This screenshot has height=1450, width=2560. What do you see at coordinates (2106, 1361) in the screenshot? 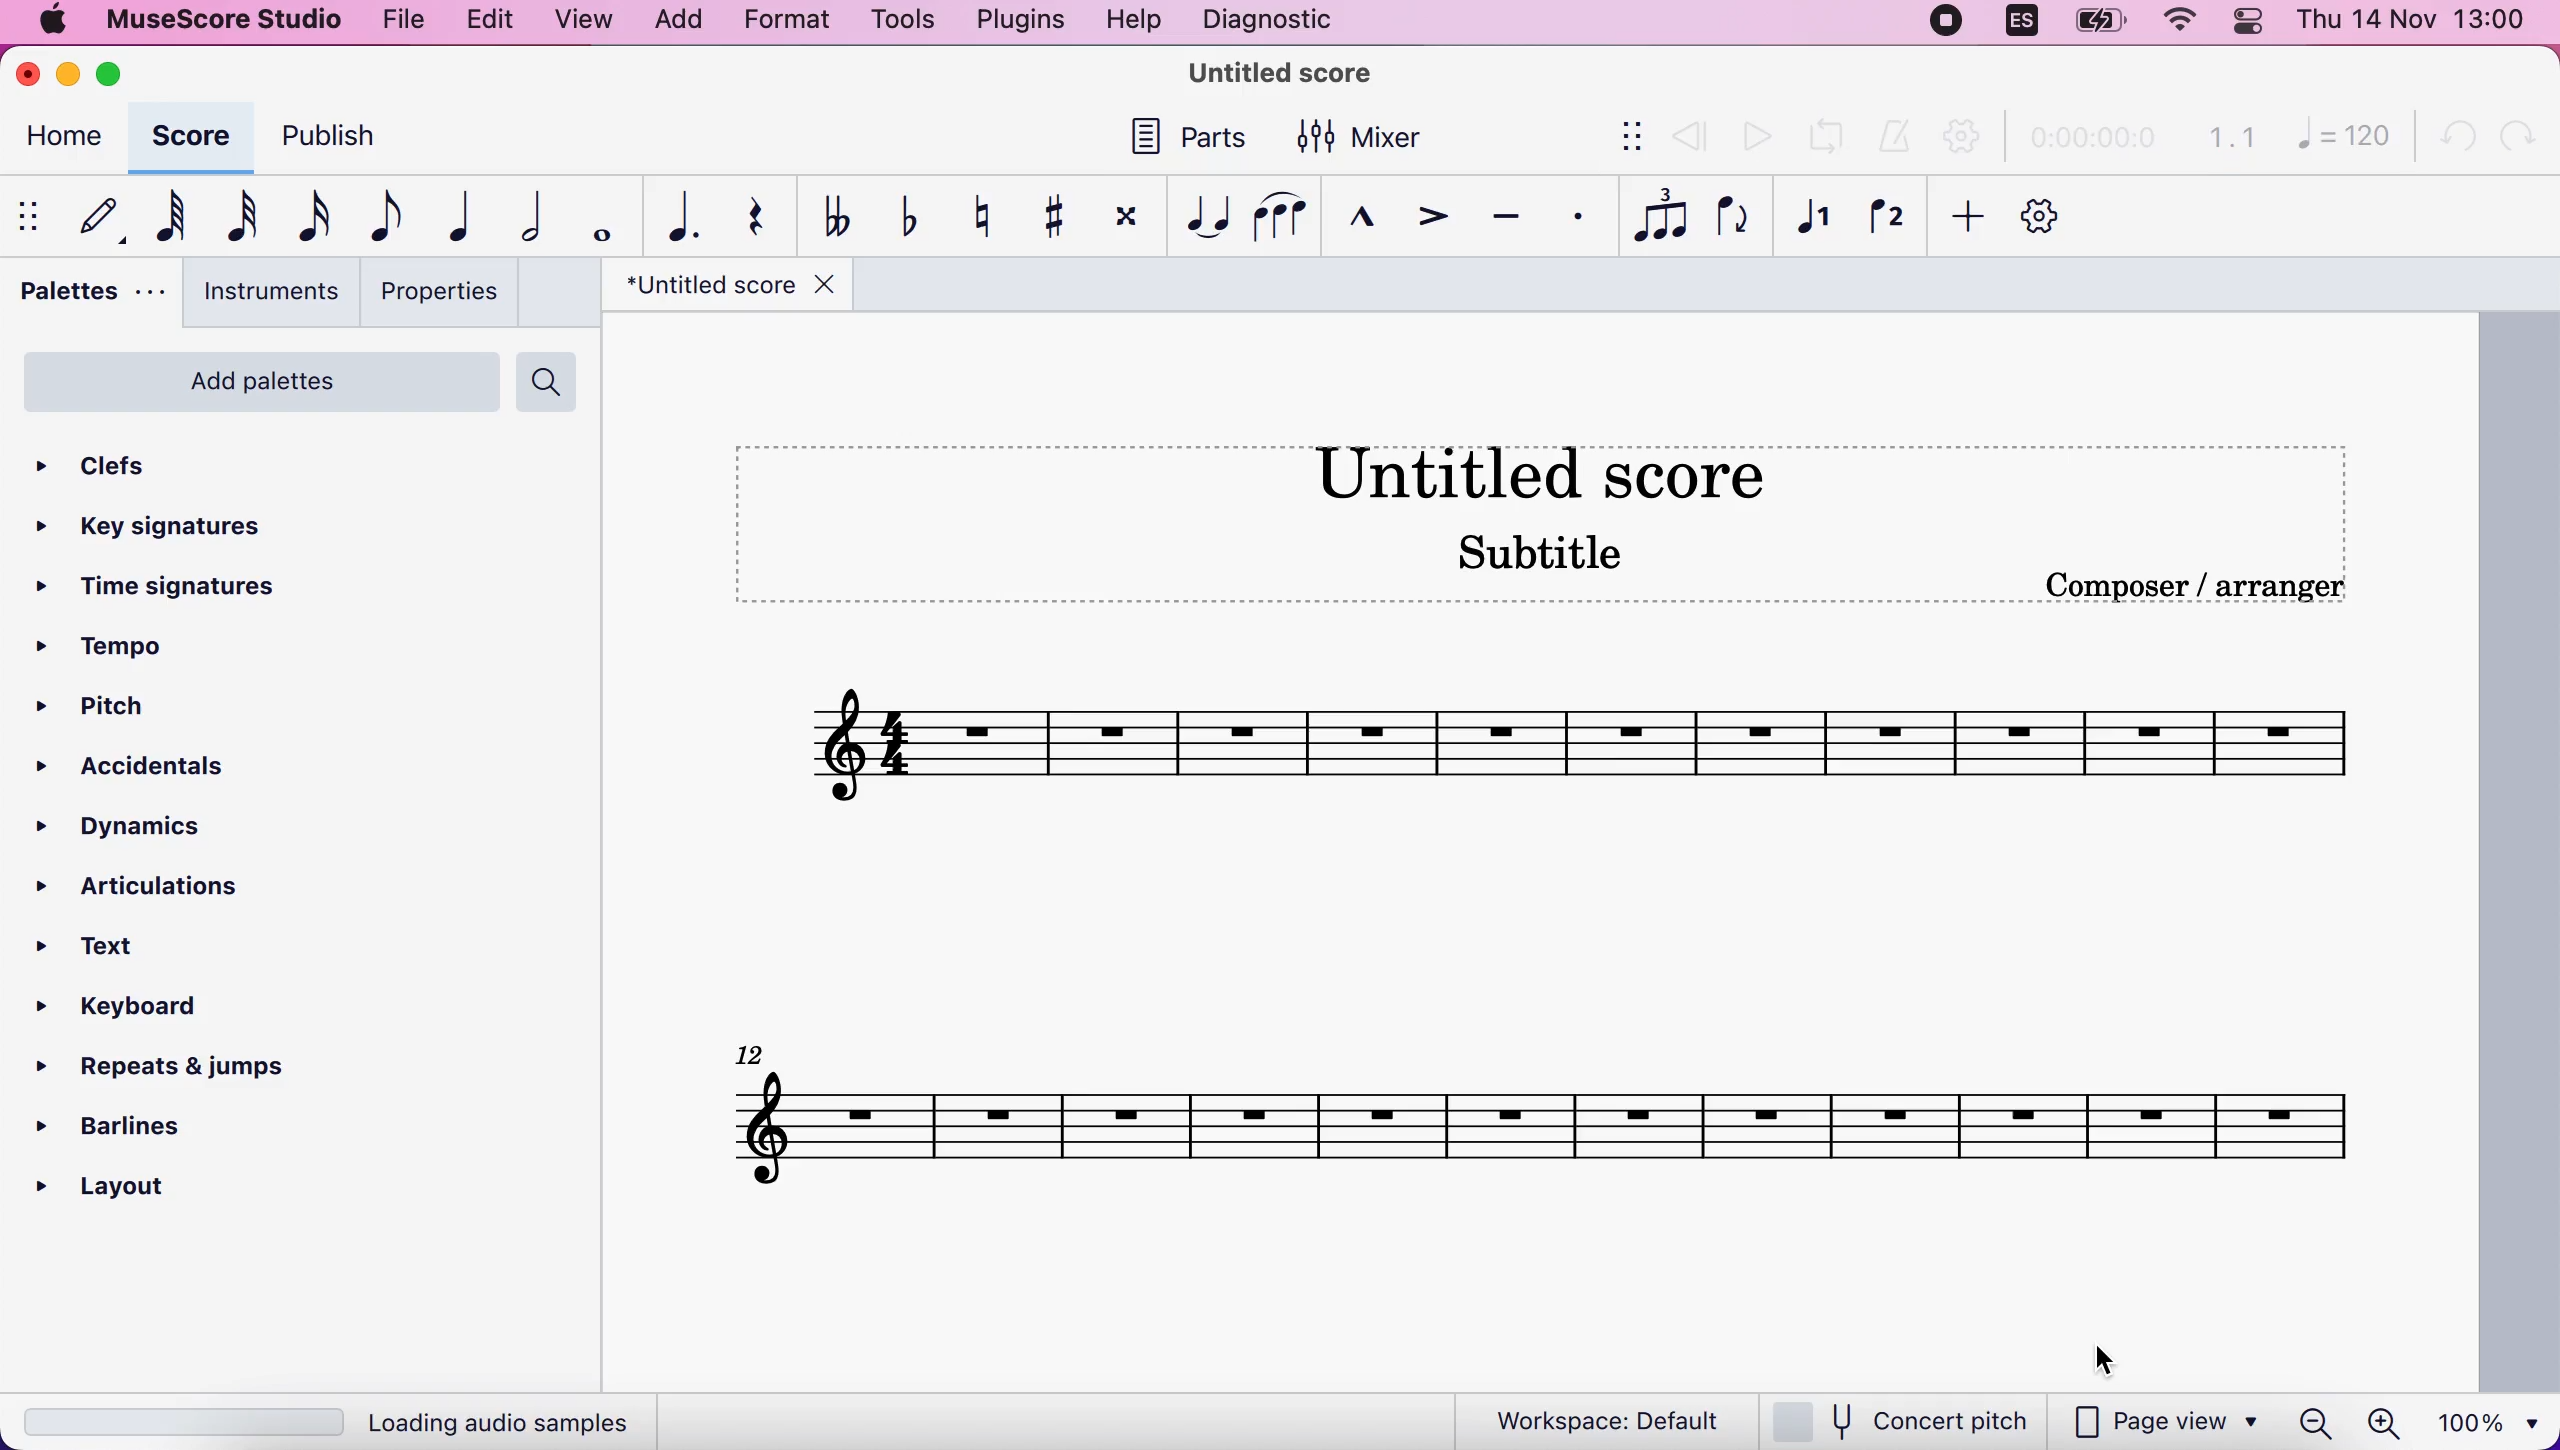
I see `cursor` at bounding box center [2106, 1361].